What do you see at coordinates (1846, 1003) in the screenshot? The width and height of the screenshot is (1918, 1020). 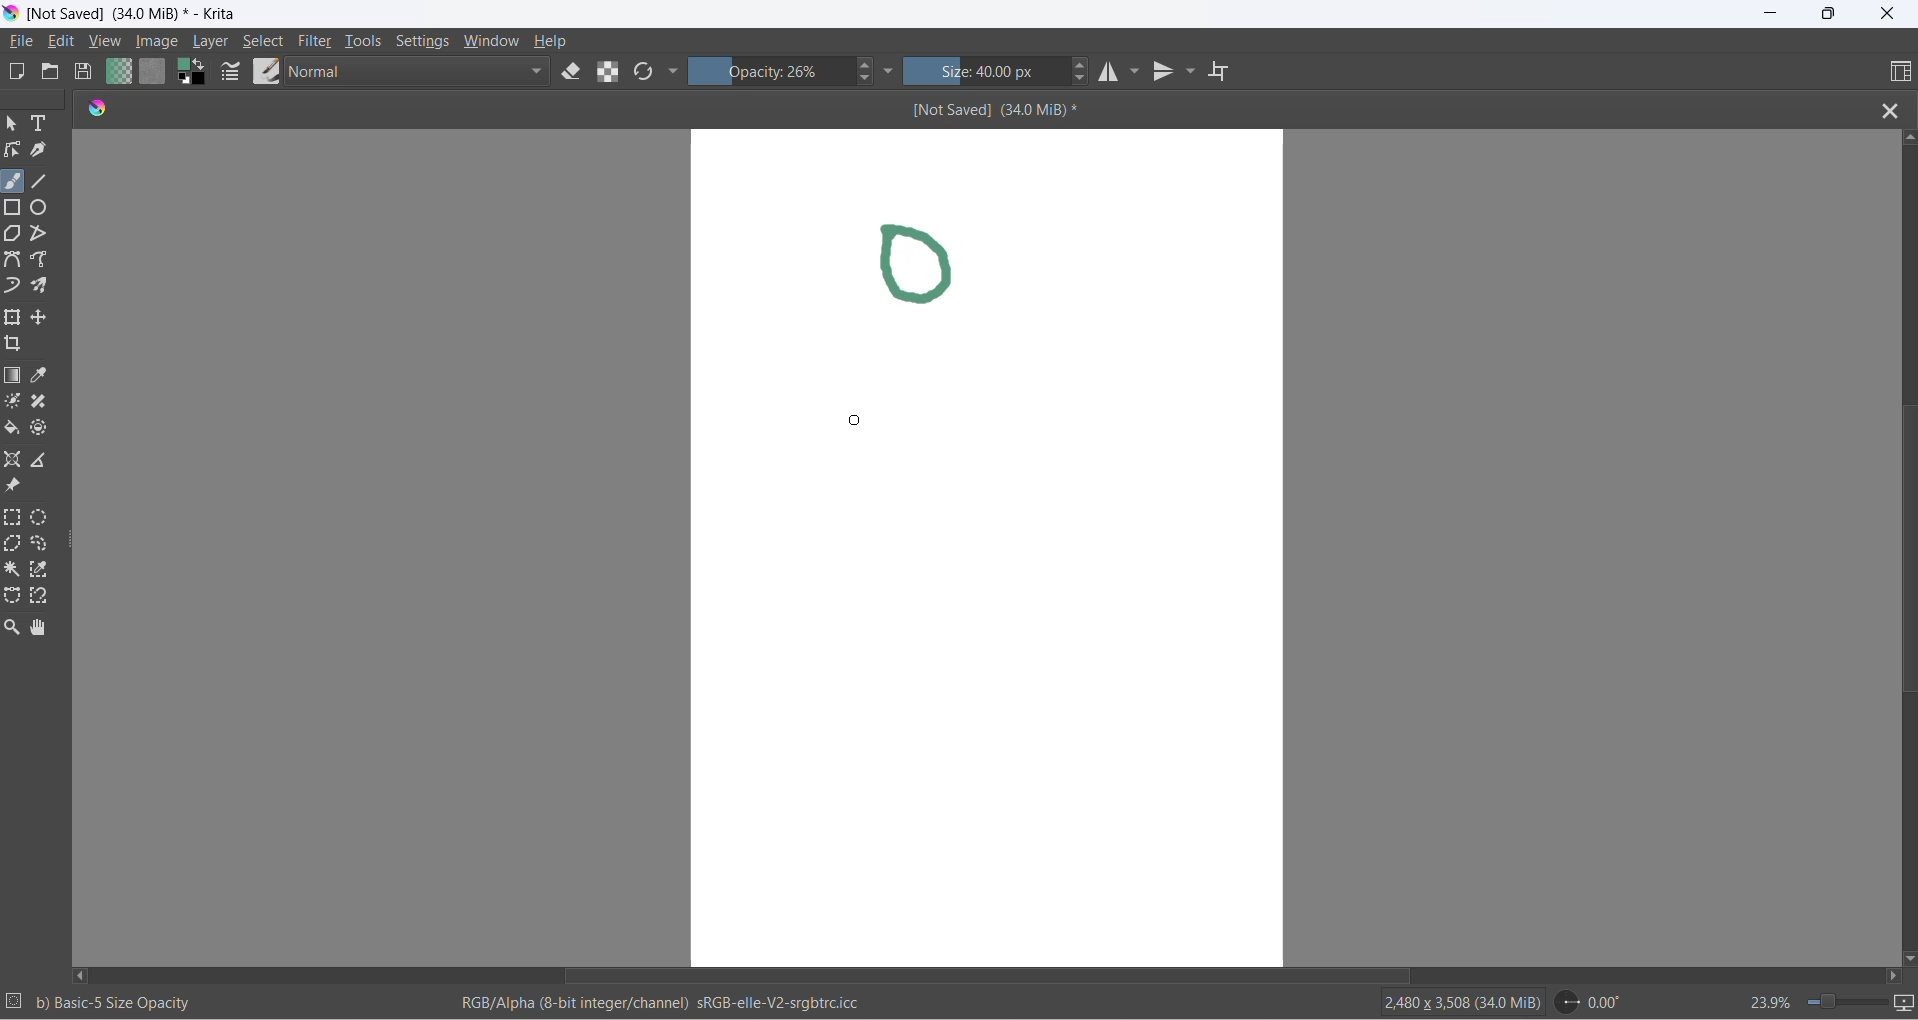 I see `zoom slider` at bounding box center [1846, 1003].